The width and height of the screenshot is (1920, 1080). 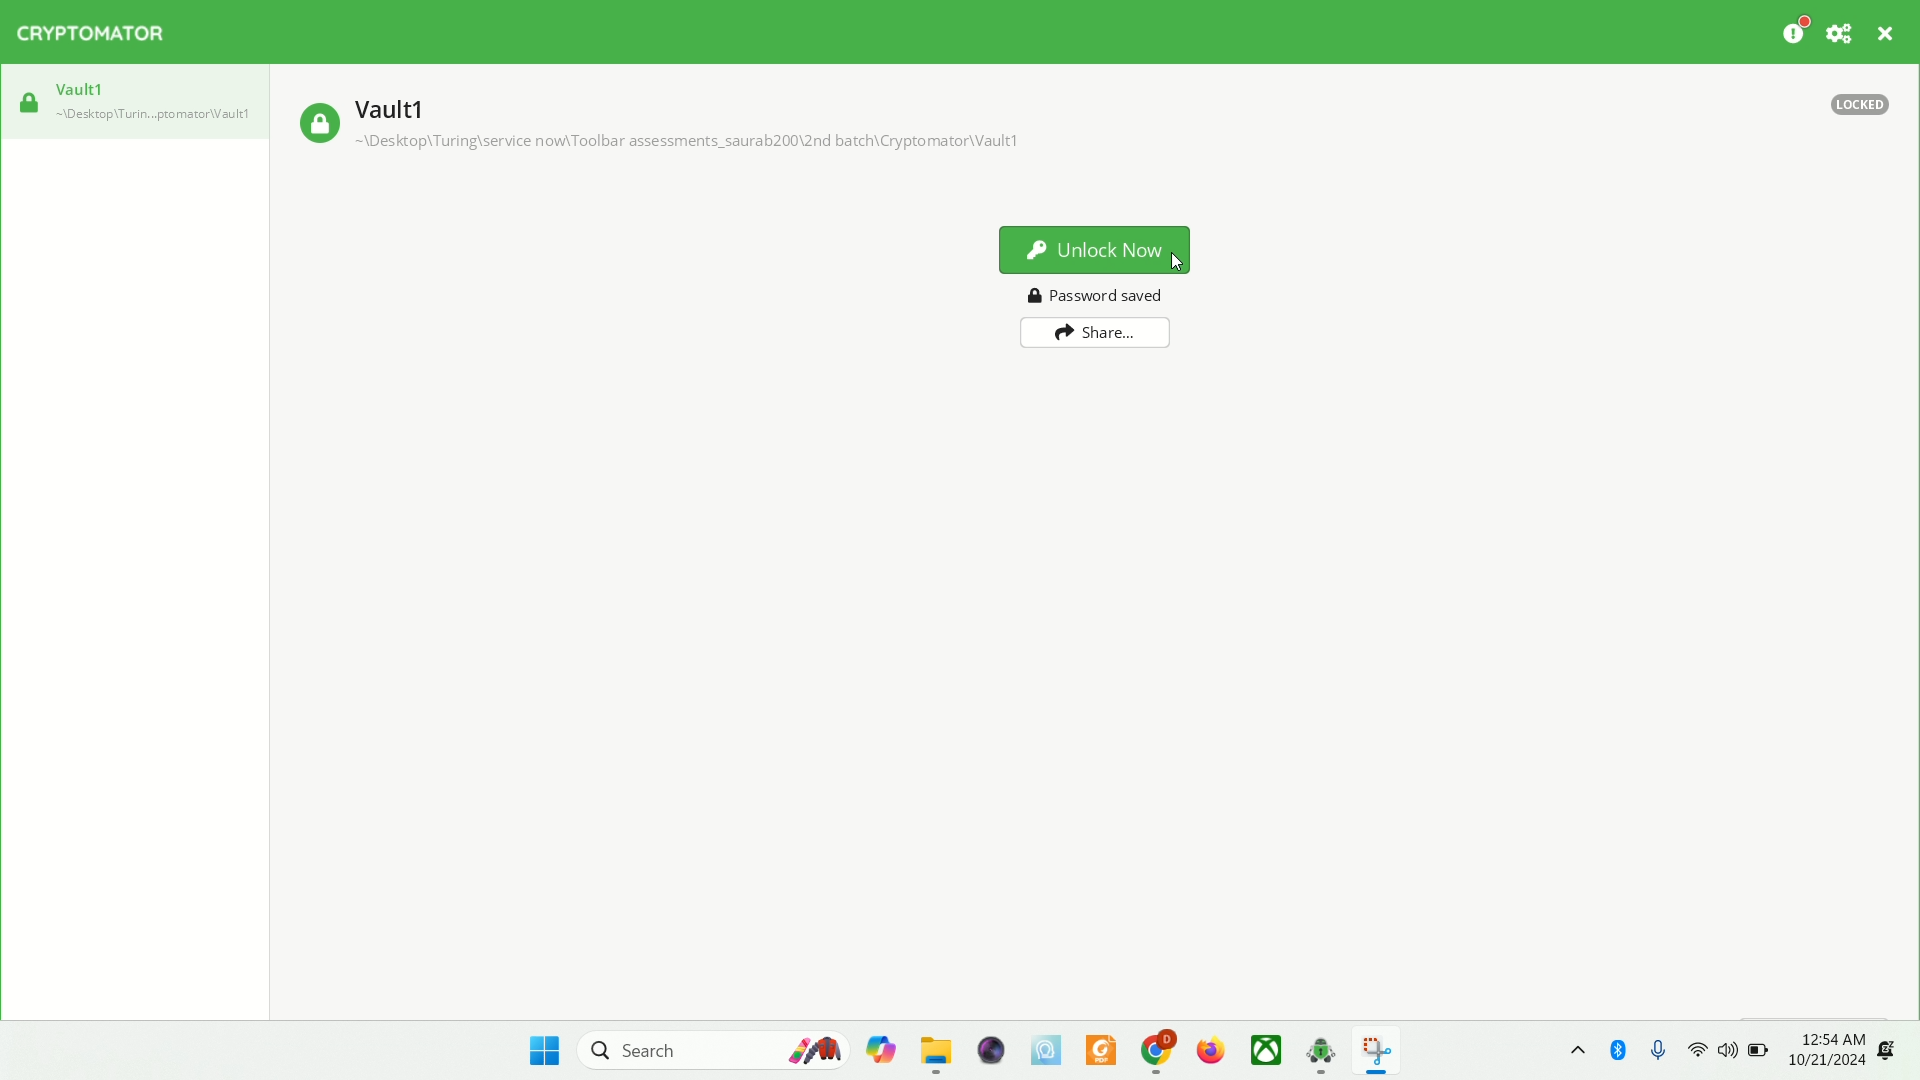 What do you see at coordinates (1886, 34) in the screenshot?
I see `CLOSE` at bounding box center [1886, 34].